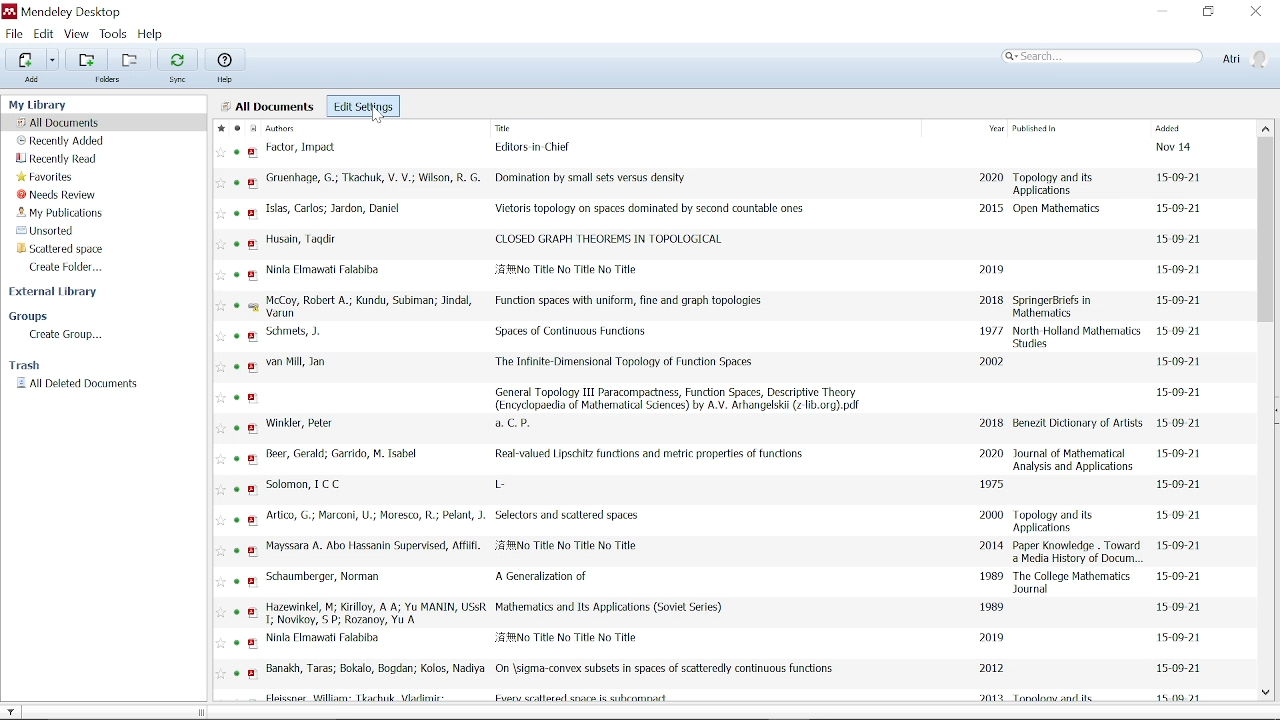 The image size is (1280, 720). Describe the element at coordinates (68, 12) in the screenshot. I see `Mendeley desktop` at that location.